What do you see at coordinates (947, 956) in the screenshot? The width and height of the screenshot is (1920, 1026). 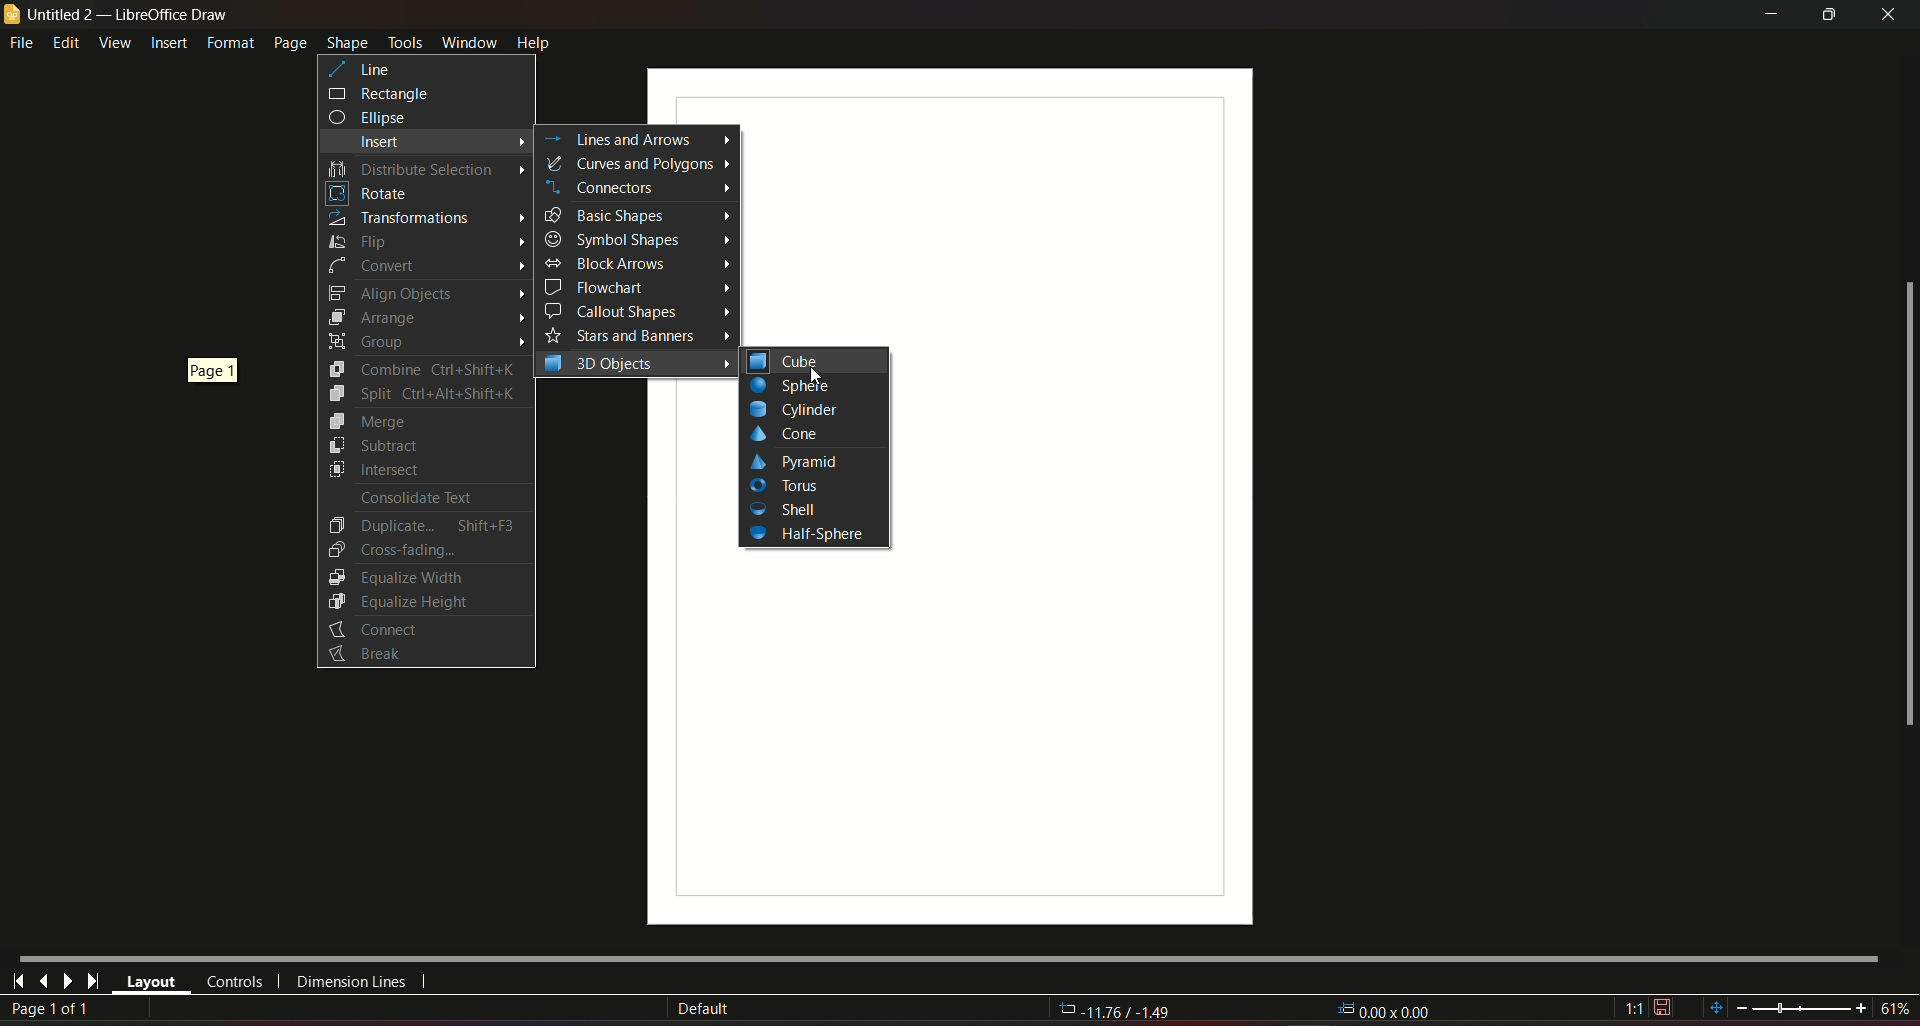 I see `Horizontal scroll bar` at bounding box center [947, 956].